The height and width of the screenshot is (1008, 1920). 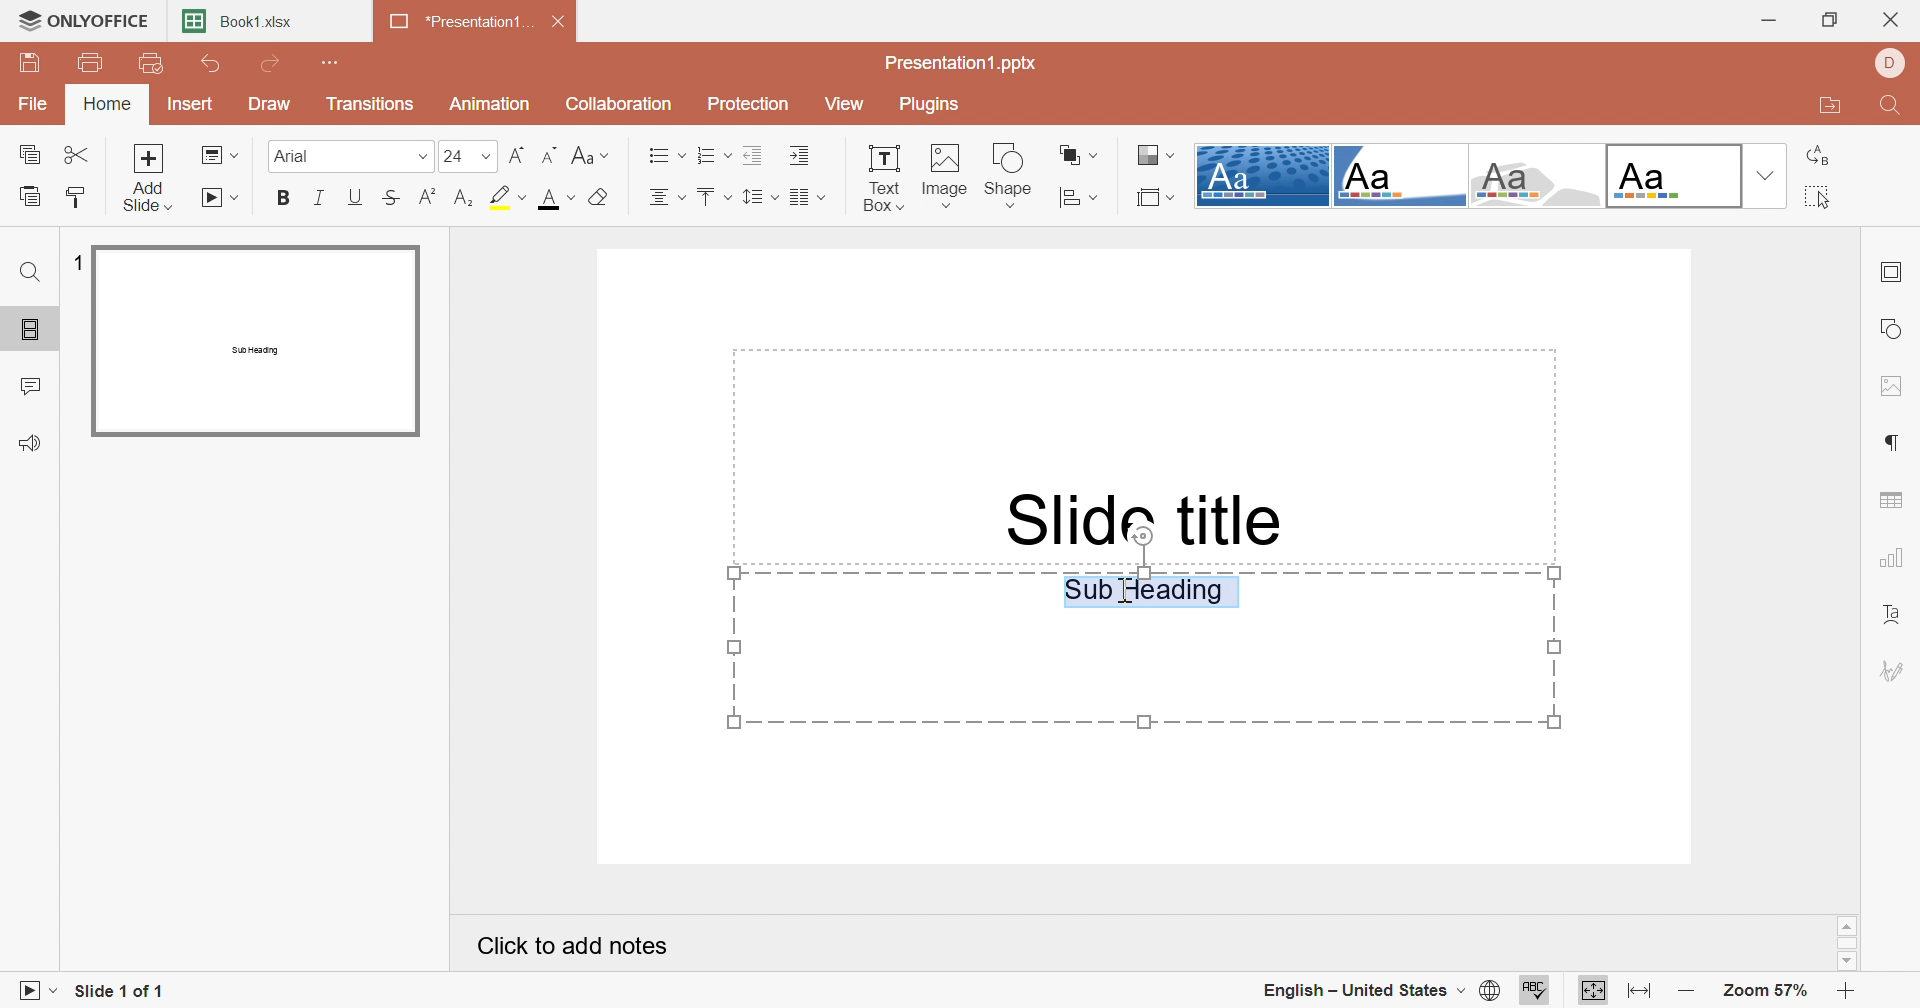 I want to click on Close, so click(x=1891, y=19).